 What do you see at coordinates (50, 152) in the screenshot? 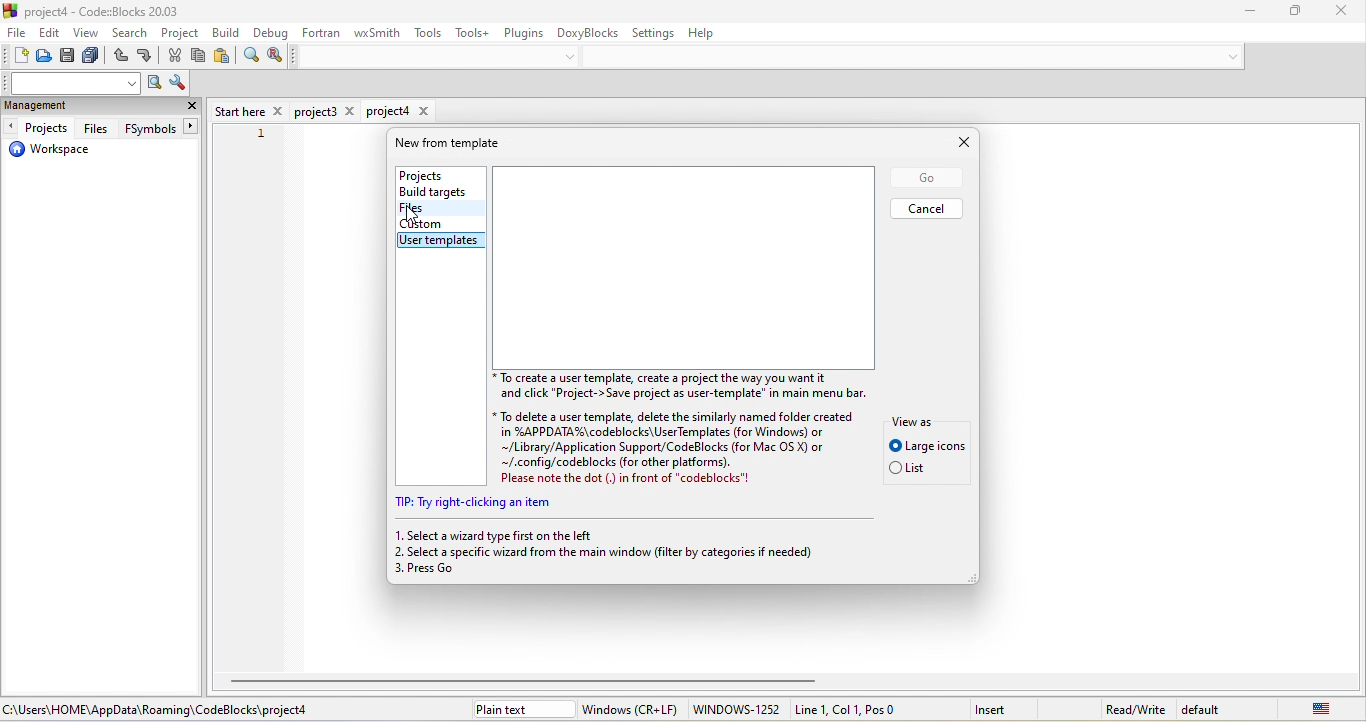
I see `workspace` at bounding box center [50, 152].